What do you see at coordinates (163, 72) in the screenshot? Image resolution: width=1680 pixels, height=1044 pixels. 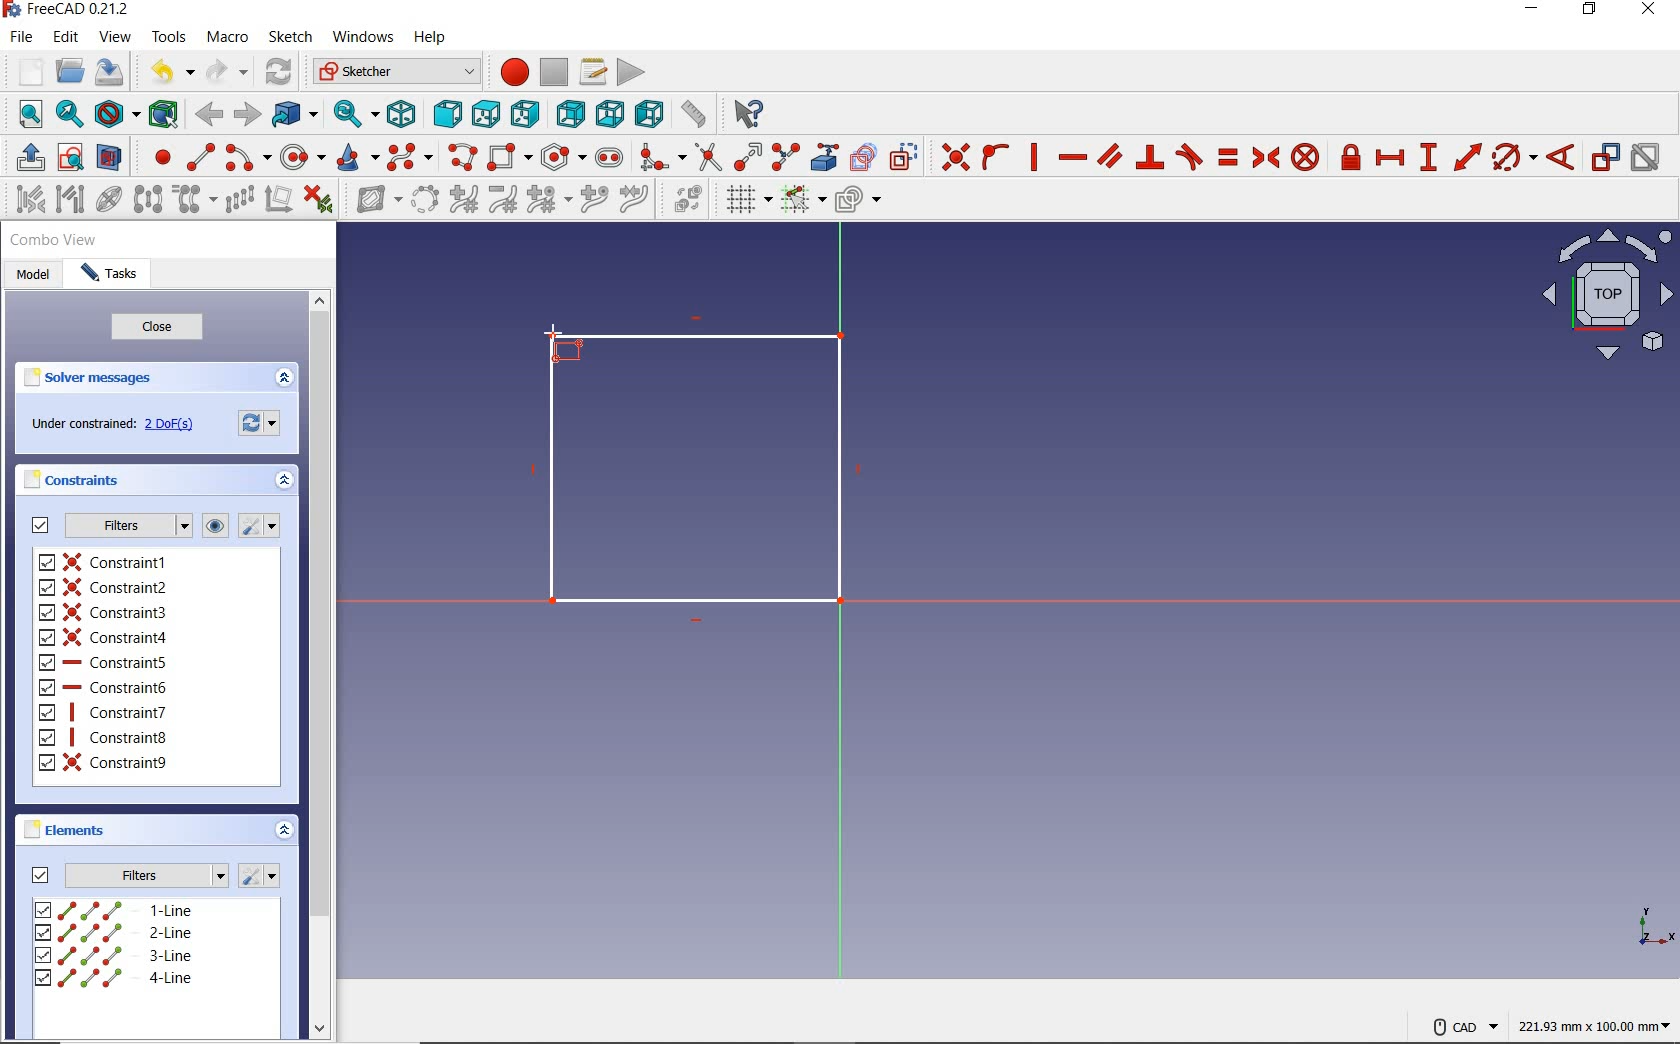 I see `undo` at bounding box center [163, 72].